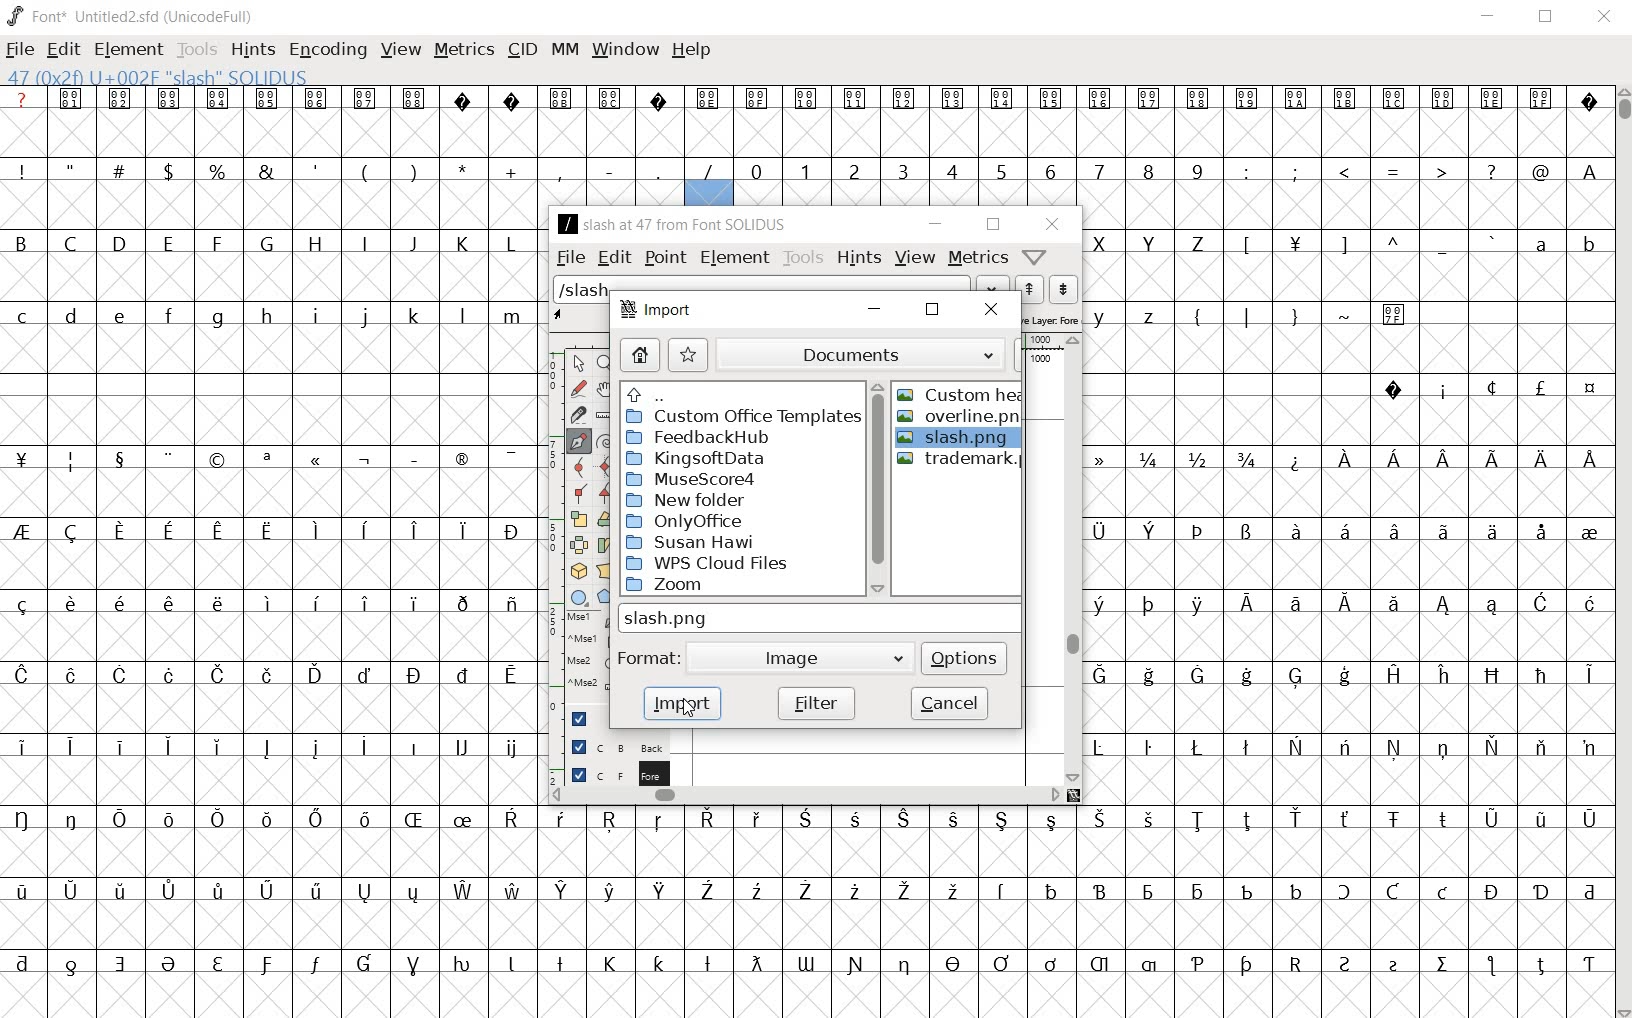 Image resolution: width=1632 pixels, height=1018 pixels. Describe the element at coordinates (1345, 673) in the screenshot. I see `special letters` at that location.